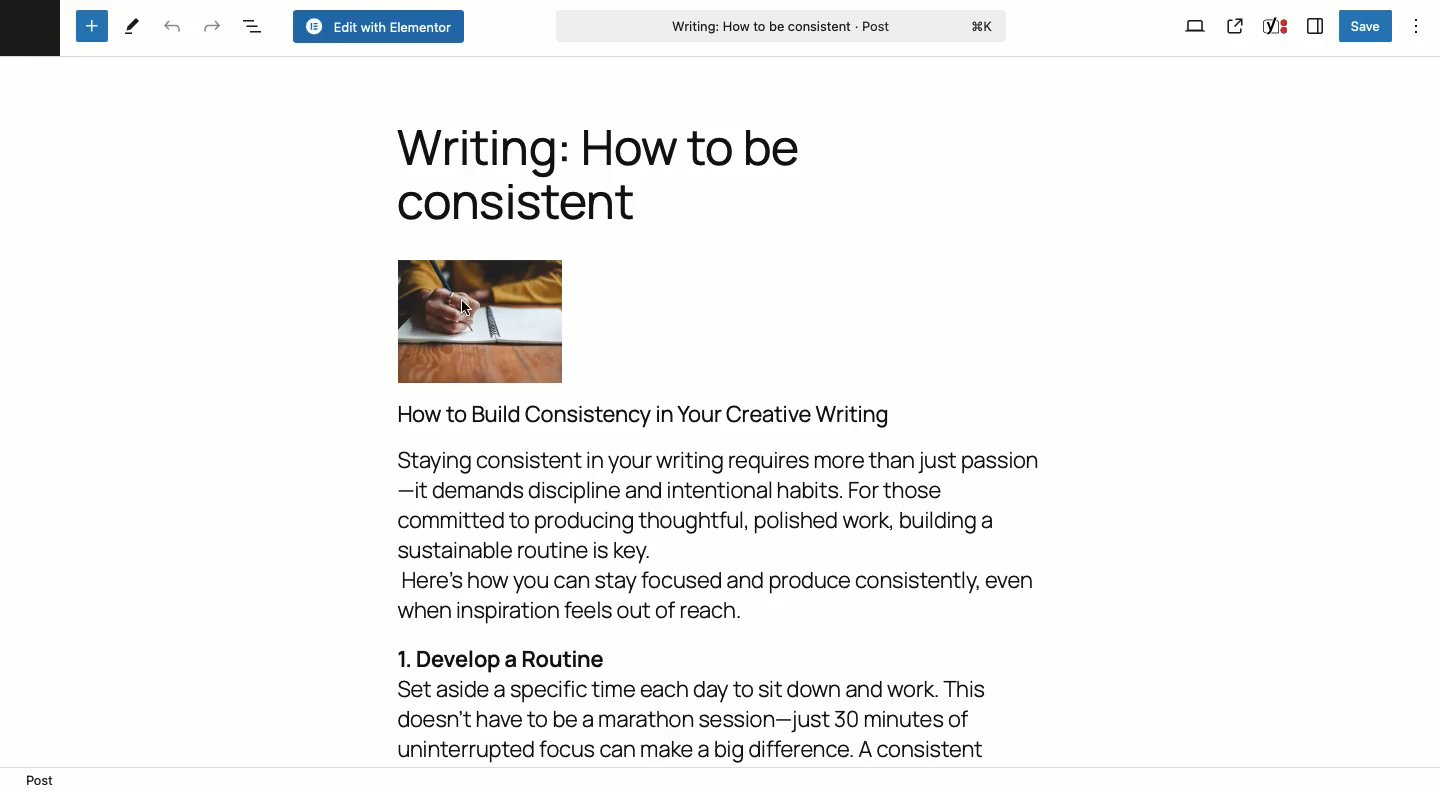 Image resolution: width=1440 pixels, height=792 pixels. Describe the element at coordinates (479, 319) in the screenshot. I see `Image` at that location.